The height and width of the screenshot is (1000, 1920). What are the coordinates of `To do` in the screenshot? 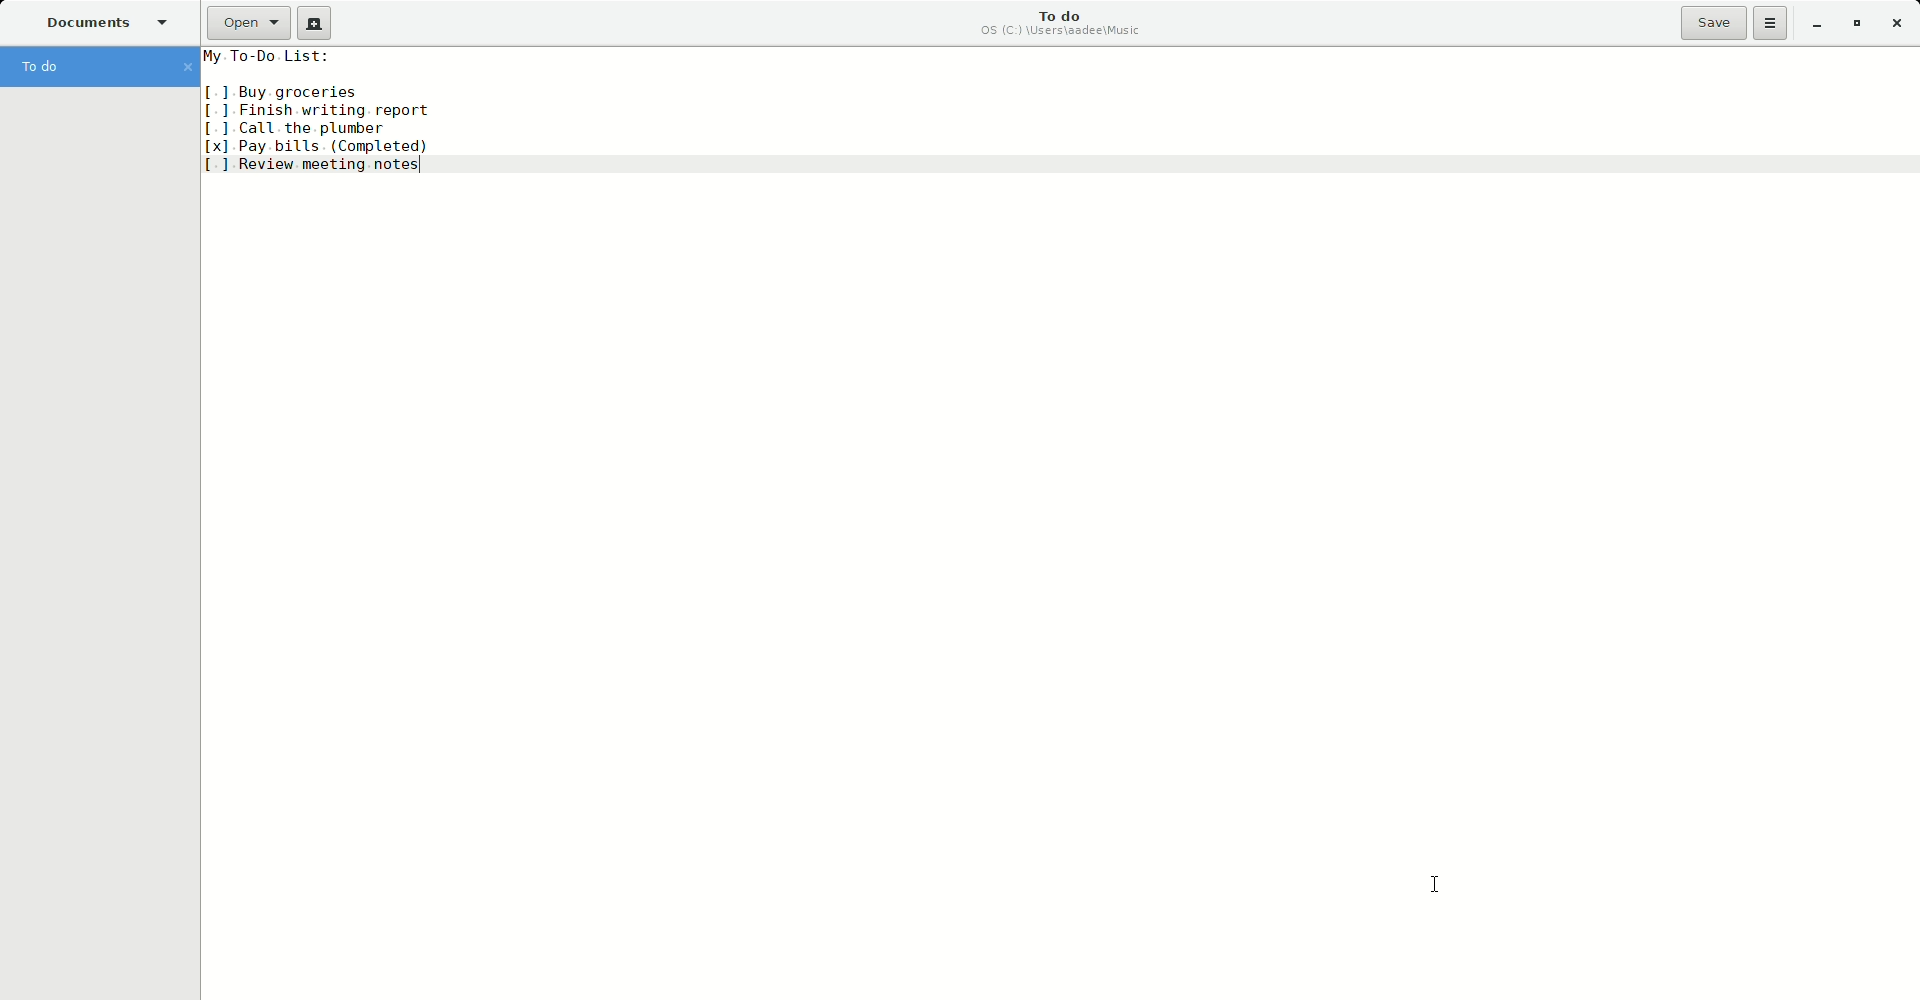 It's located at (102, 67).